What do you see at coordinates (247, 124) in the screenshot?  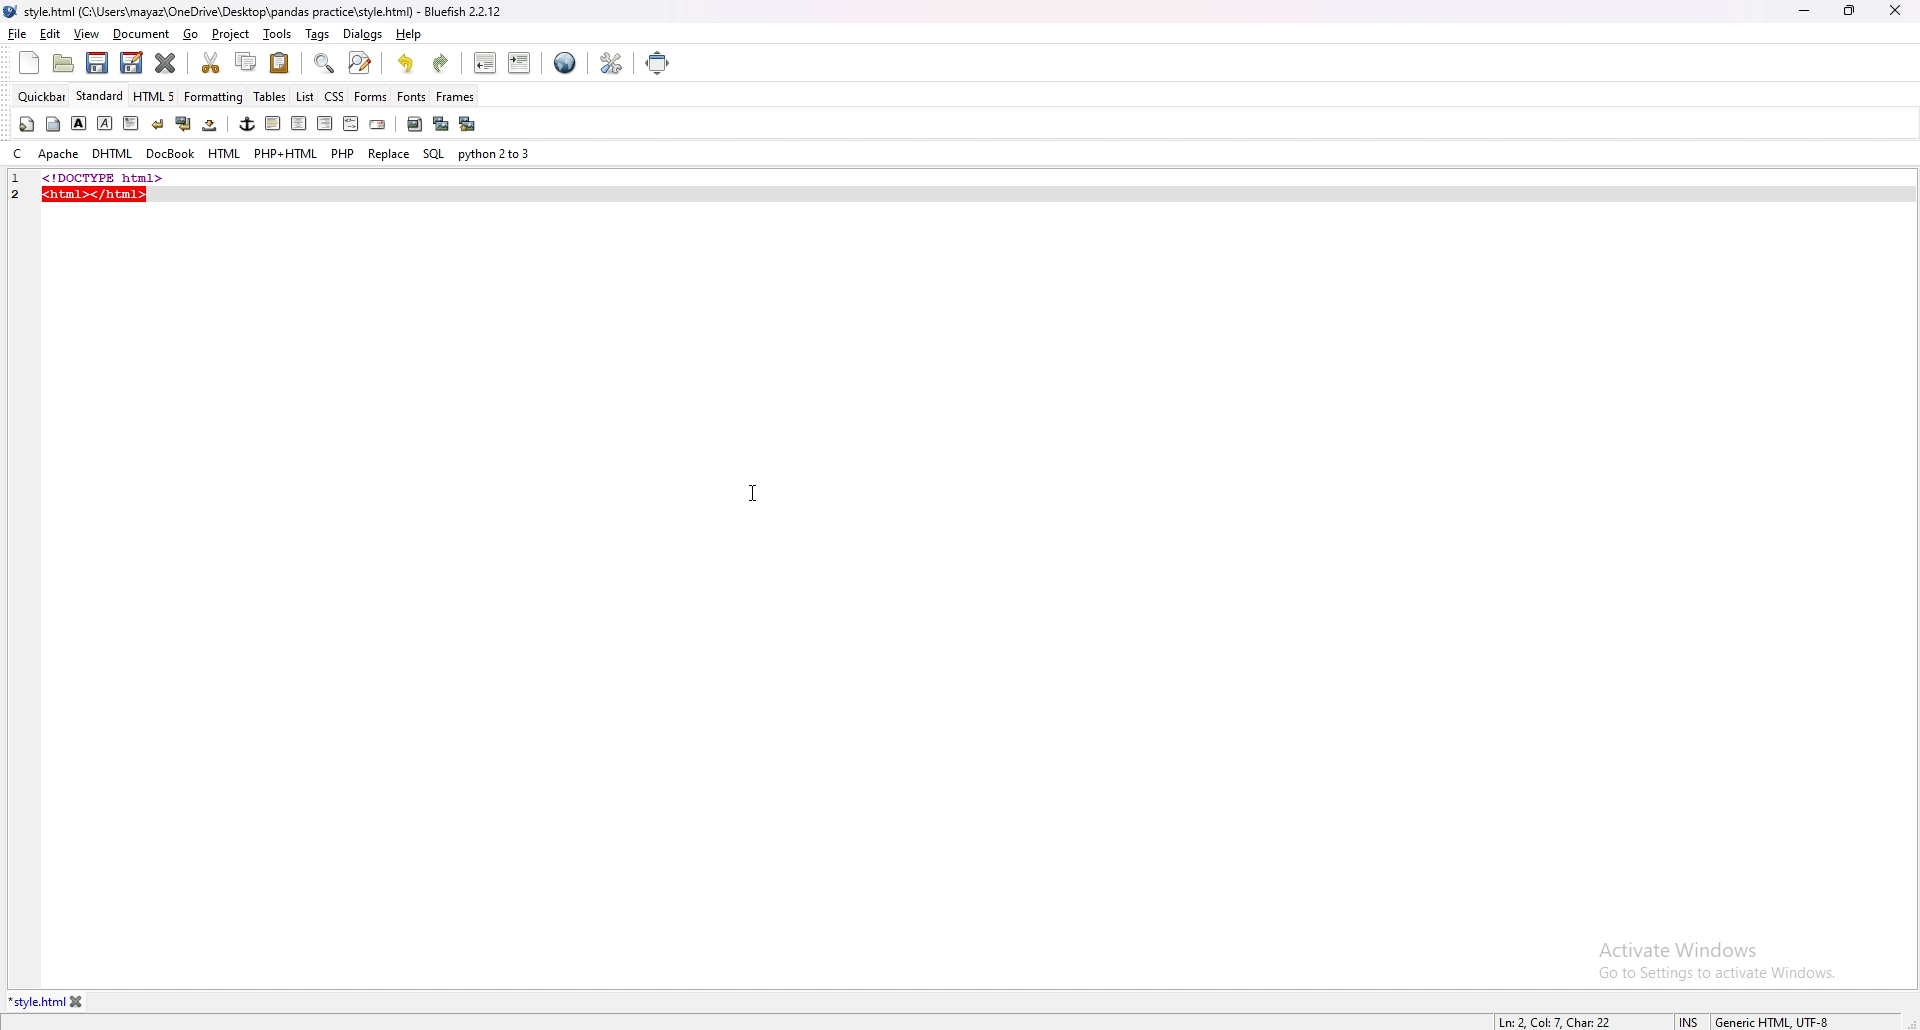 I see `anchor` at bounding box center [247, 124].